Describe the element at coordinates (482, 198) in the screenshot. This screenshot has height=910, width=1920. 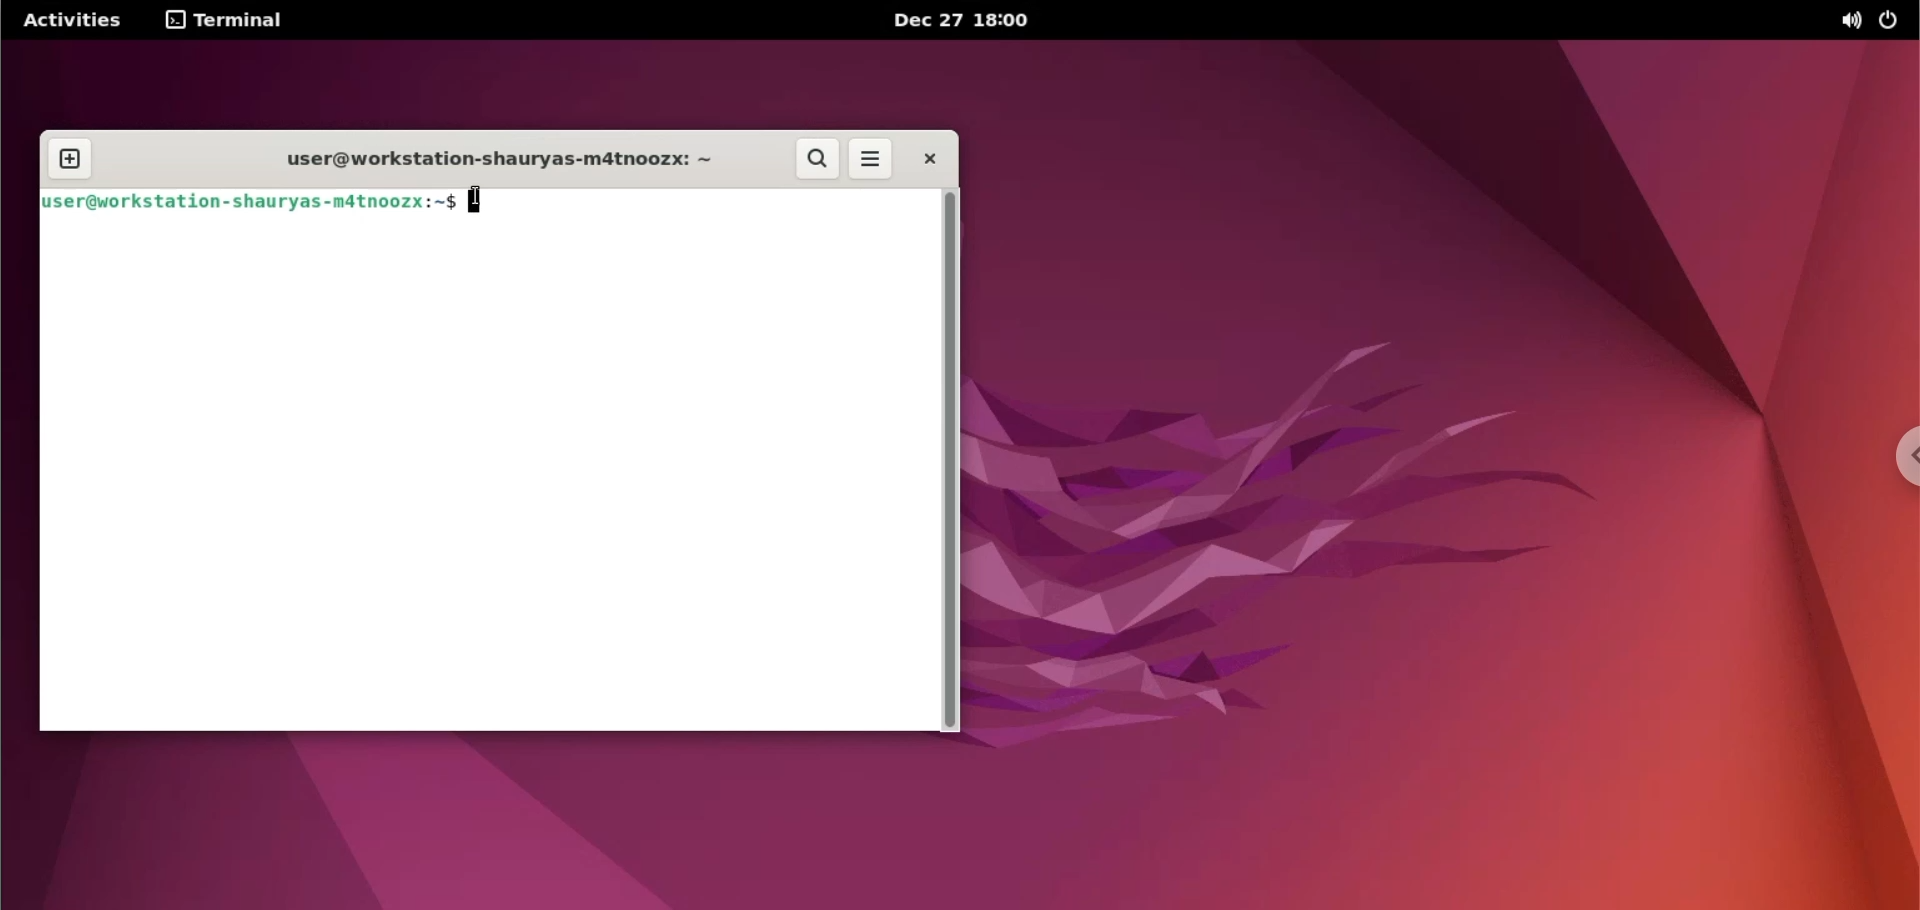
I see `cursor` at that location.